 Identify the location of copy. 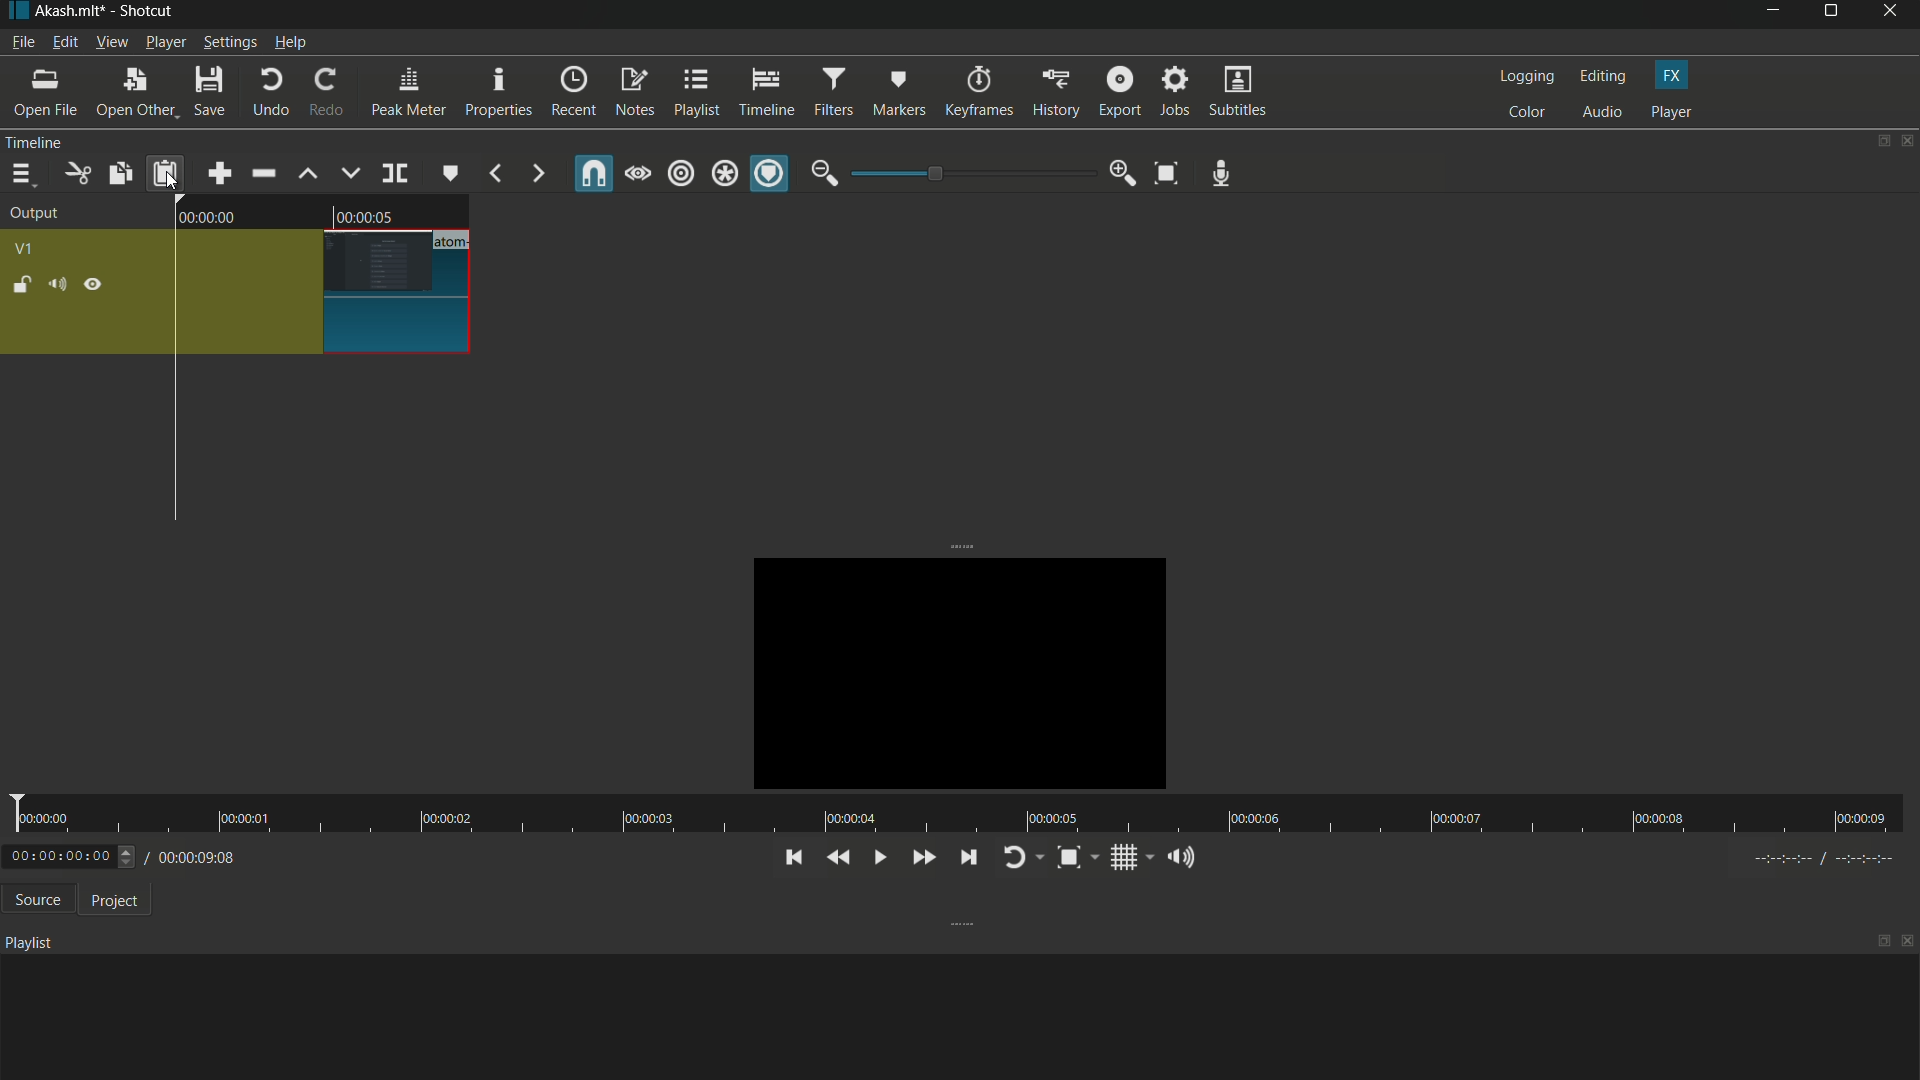
(119, 173).